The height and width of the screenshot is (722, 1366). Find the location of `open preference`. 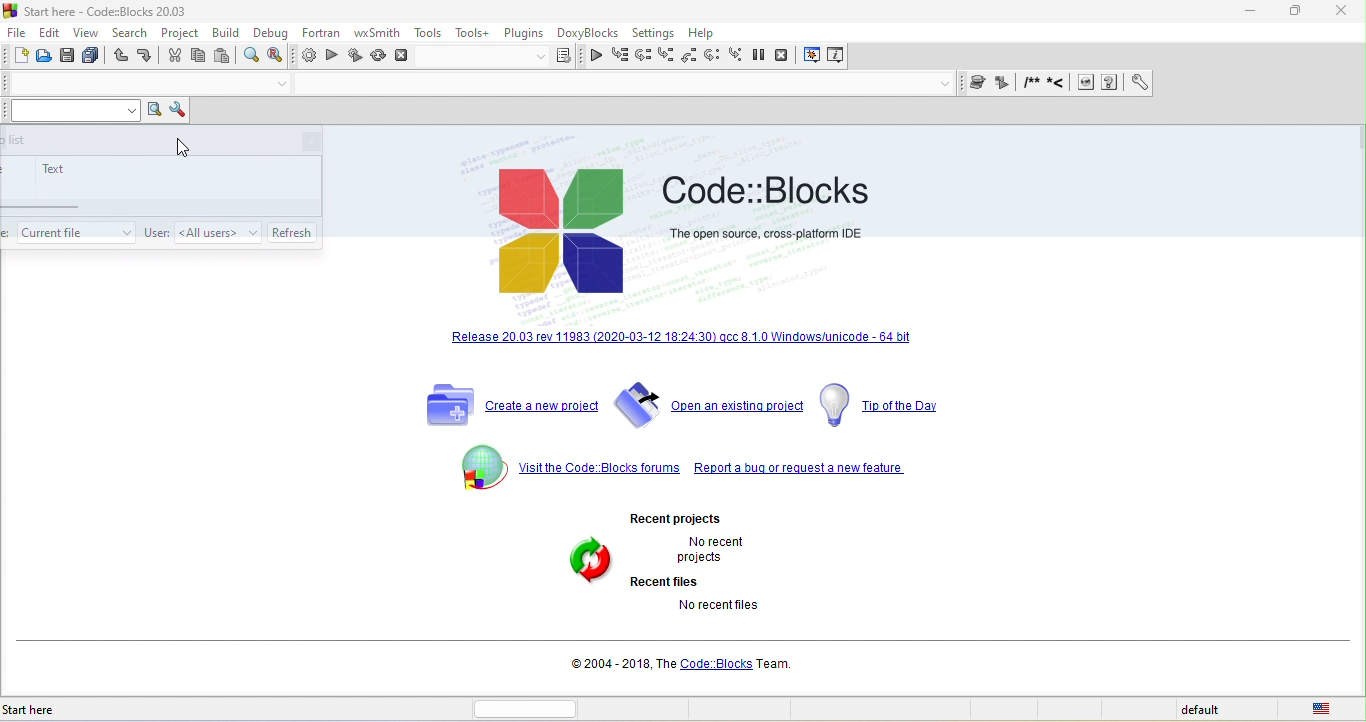

open preference is located at coordinates (1135, 83).